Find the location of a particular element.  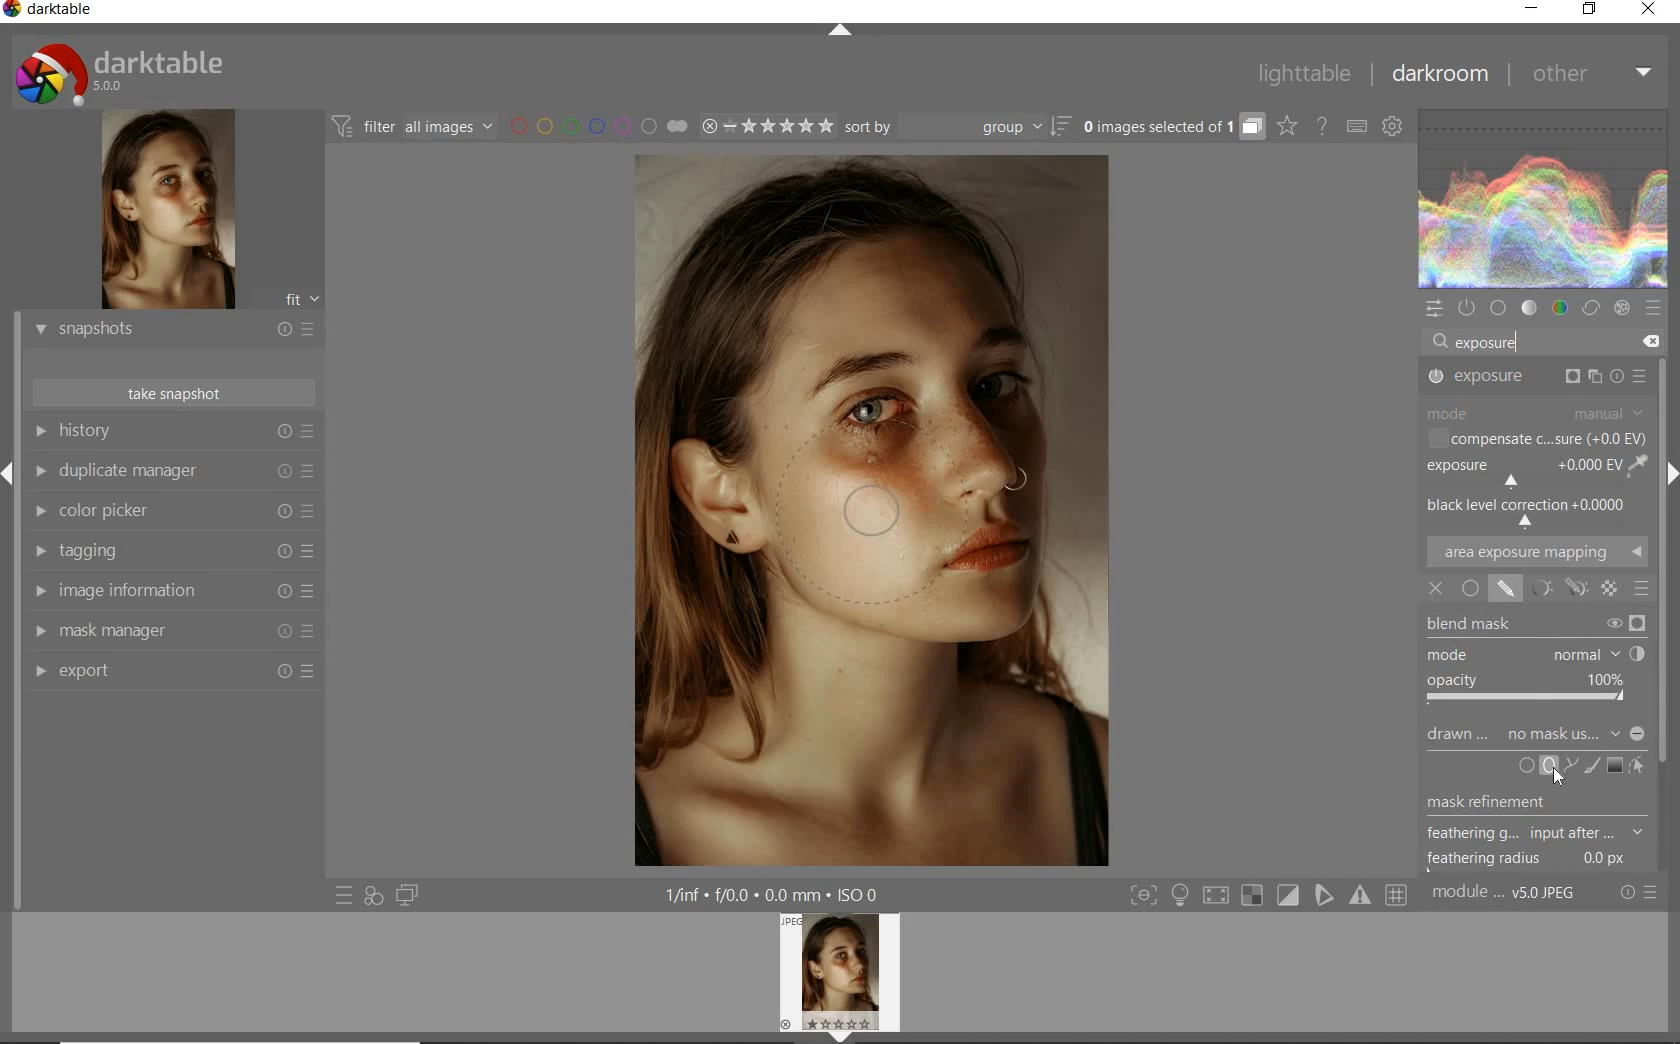

WAVEFORM is located at coordinates (1543, 198).